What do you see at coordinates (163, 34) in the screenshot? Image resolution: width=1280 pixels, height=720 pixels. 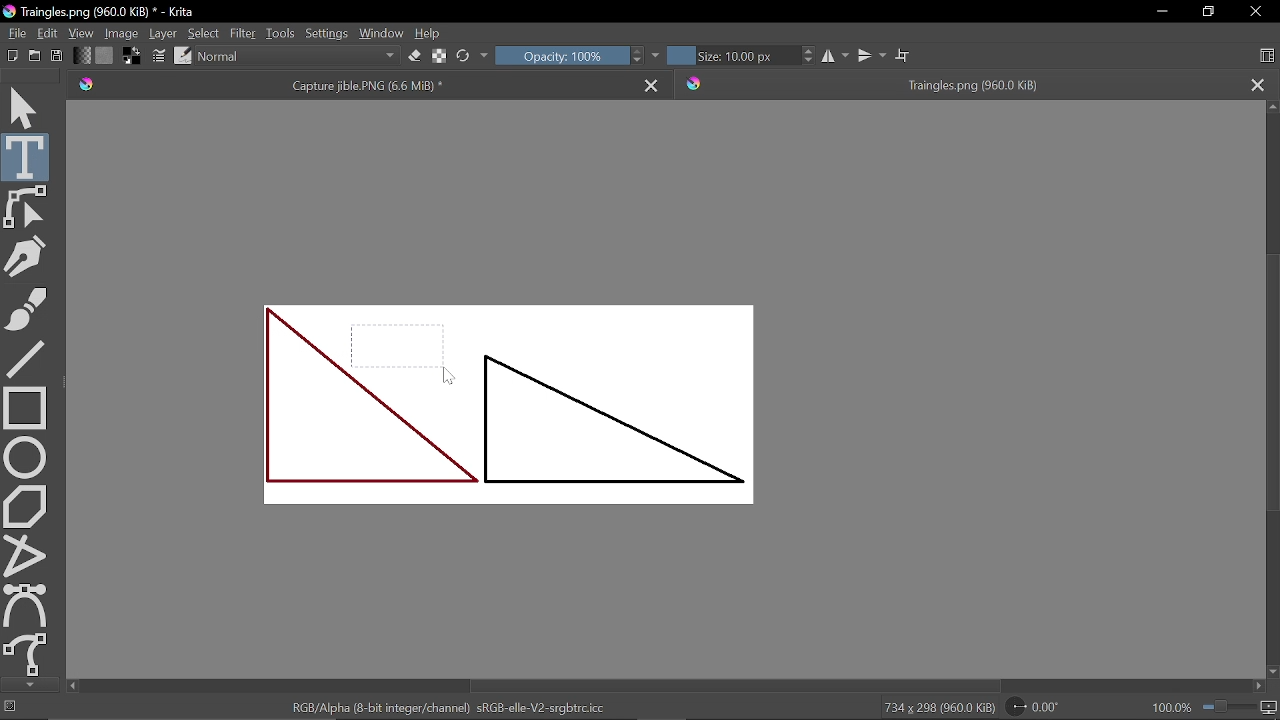 I see `Layer` at bounding box center [163, 34].